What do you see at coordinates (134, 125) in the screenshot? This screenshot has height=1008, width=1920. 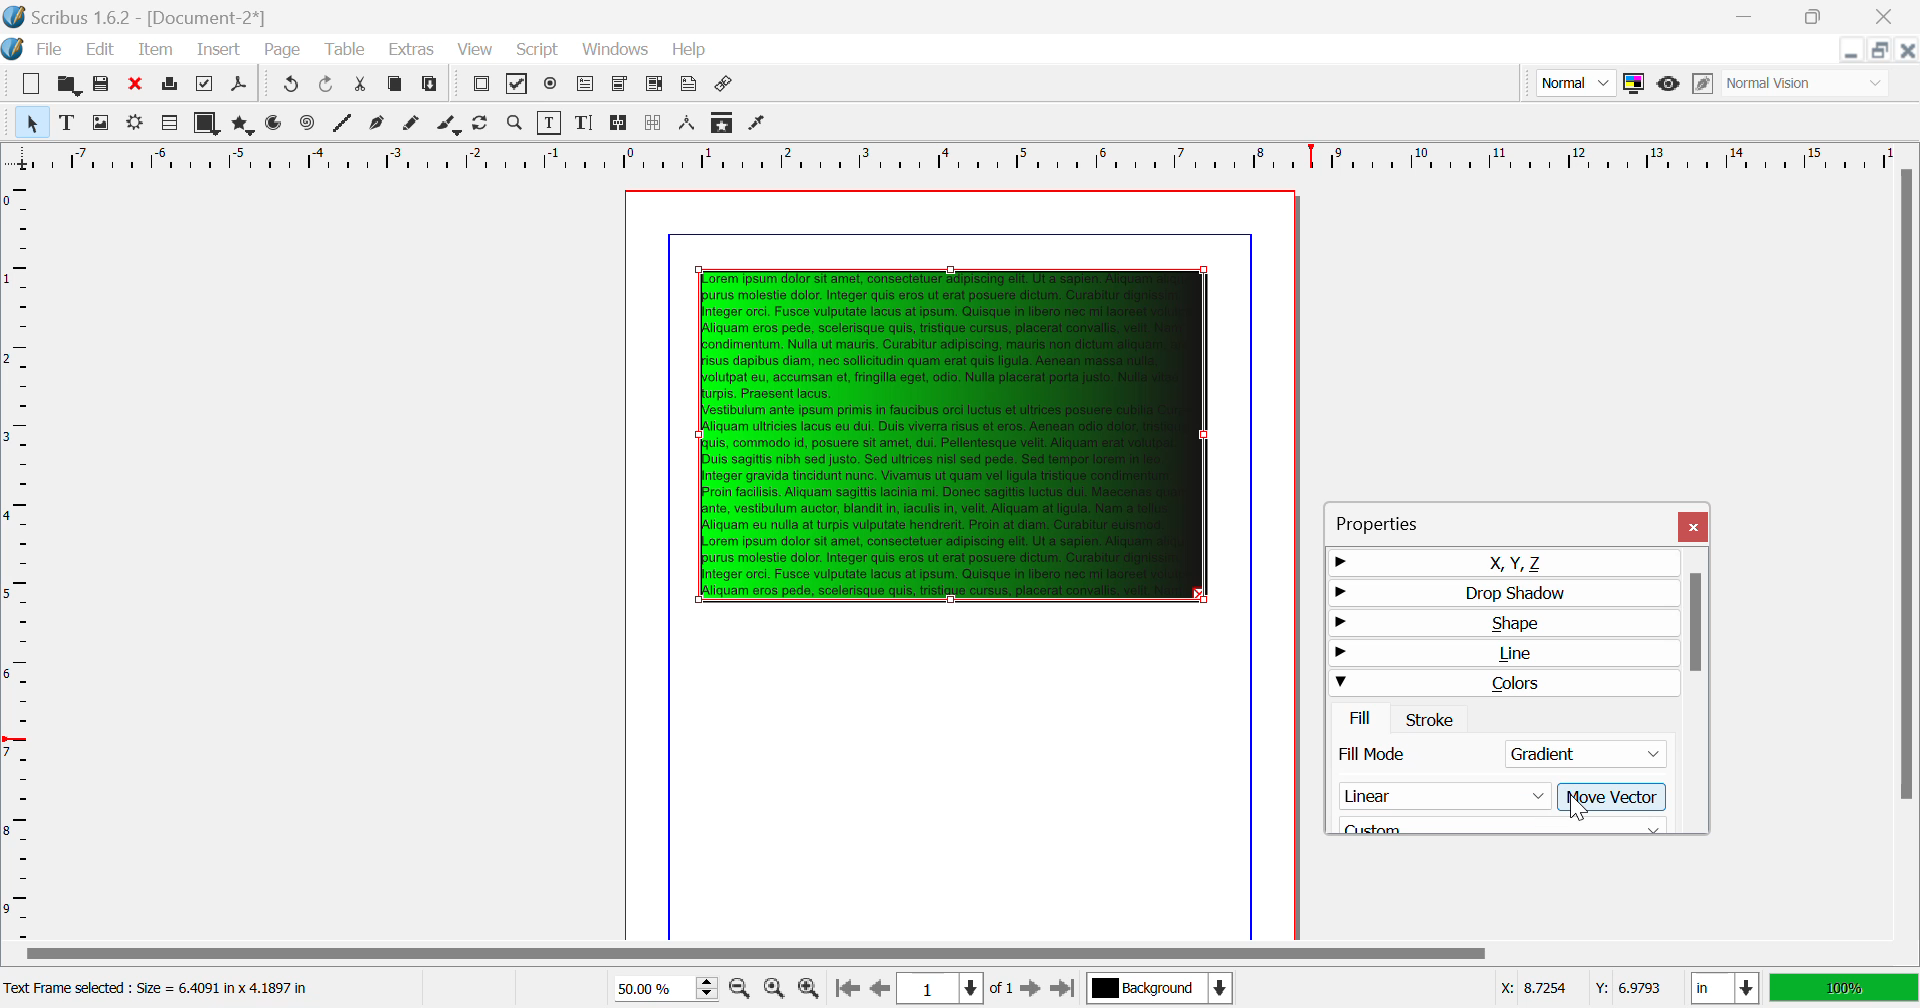 I see `Render Frame` at bounding box center [134, 125].